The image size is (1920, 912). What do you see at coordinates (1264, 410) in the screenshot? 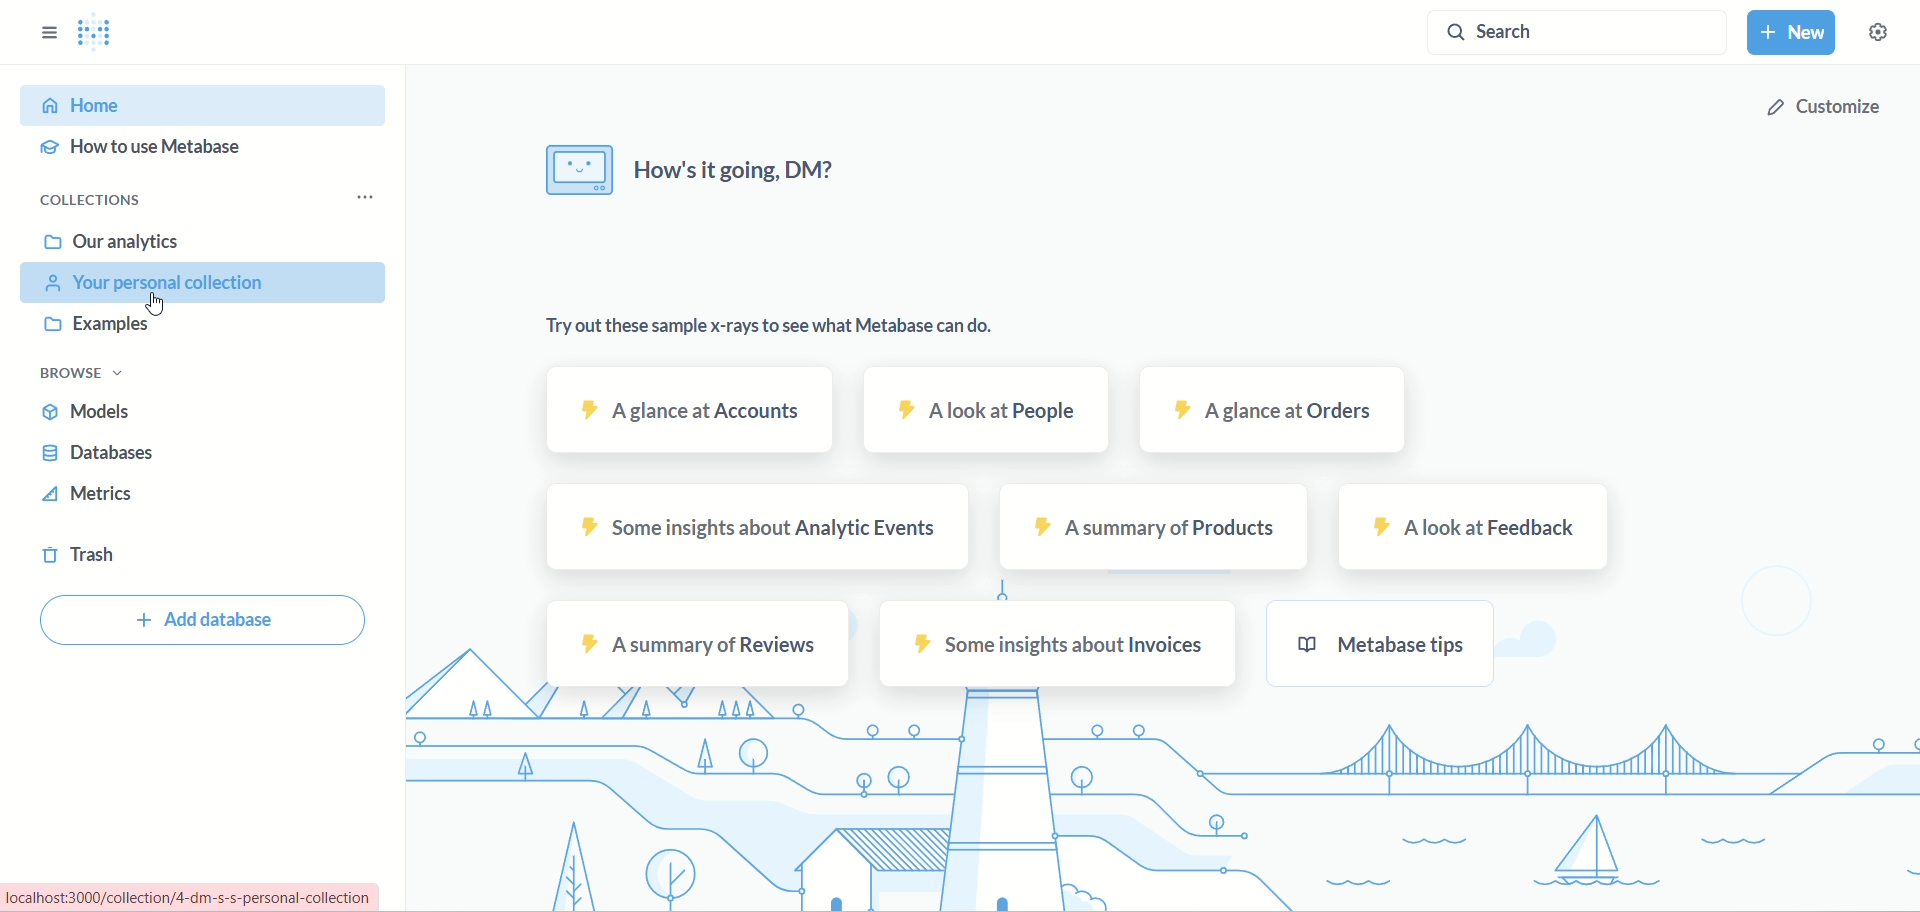
I see `a glance at orders` at bounding box center [1264, 410].